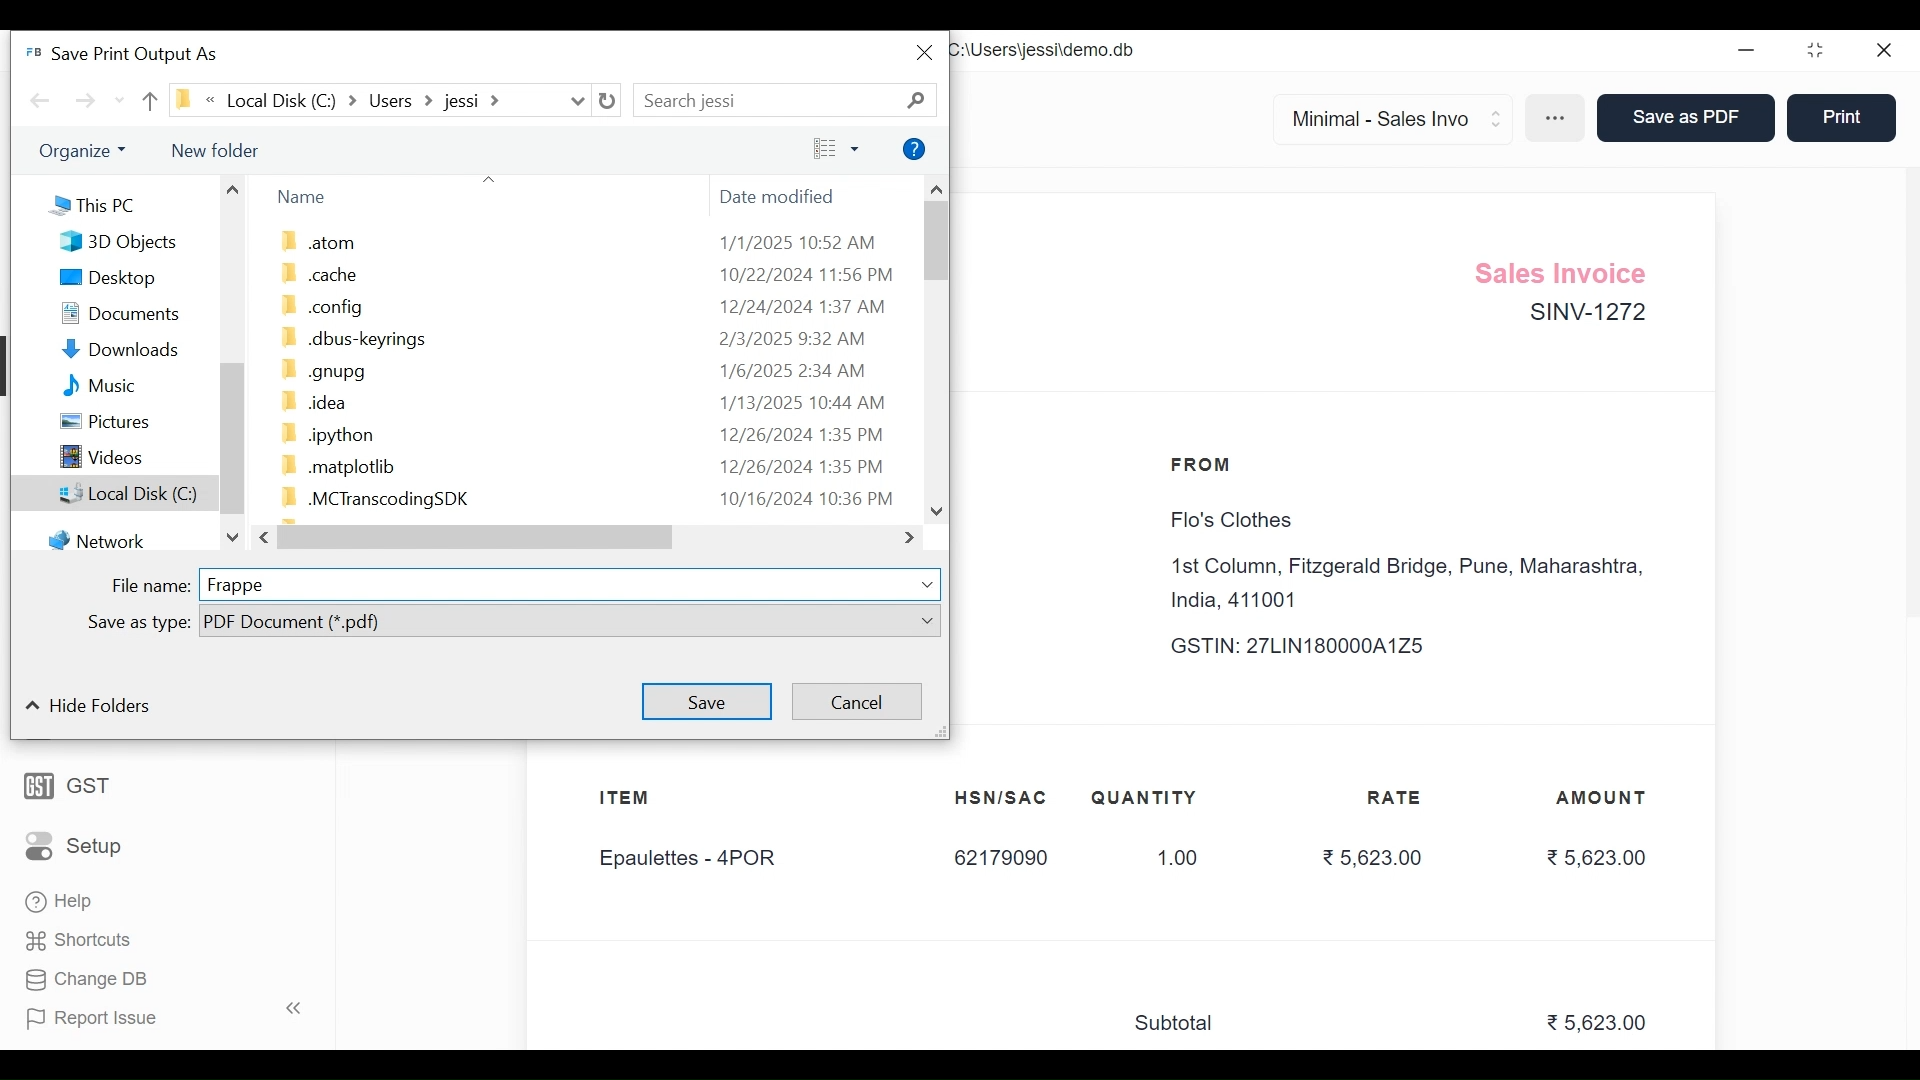 Image resolution: width=1920 pixels, height=1080 pixels. Describe the element at coordinates (1818, 52) in the screenshot. I see `Restore` at that location.